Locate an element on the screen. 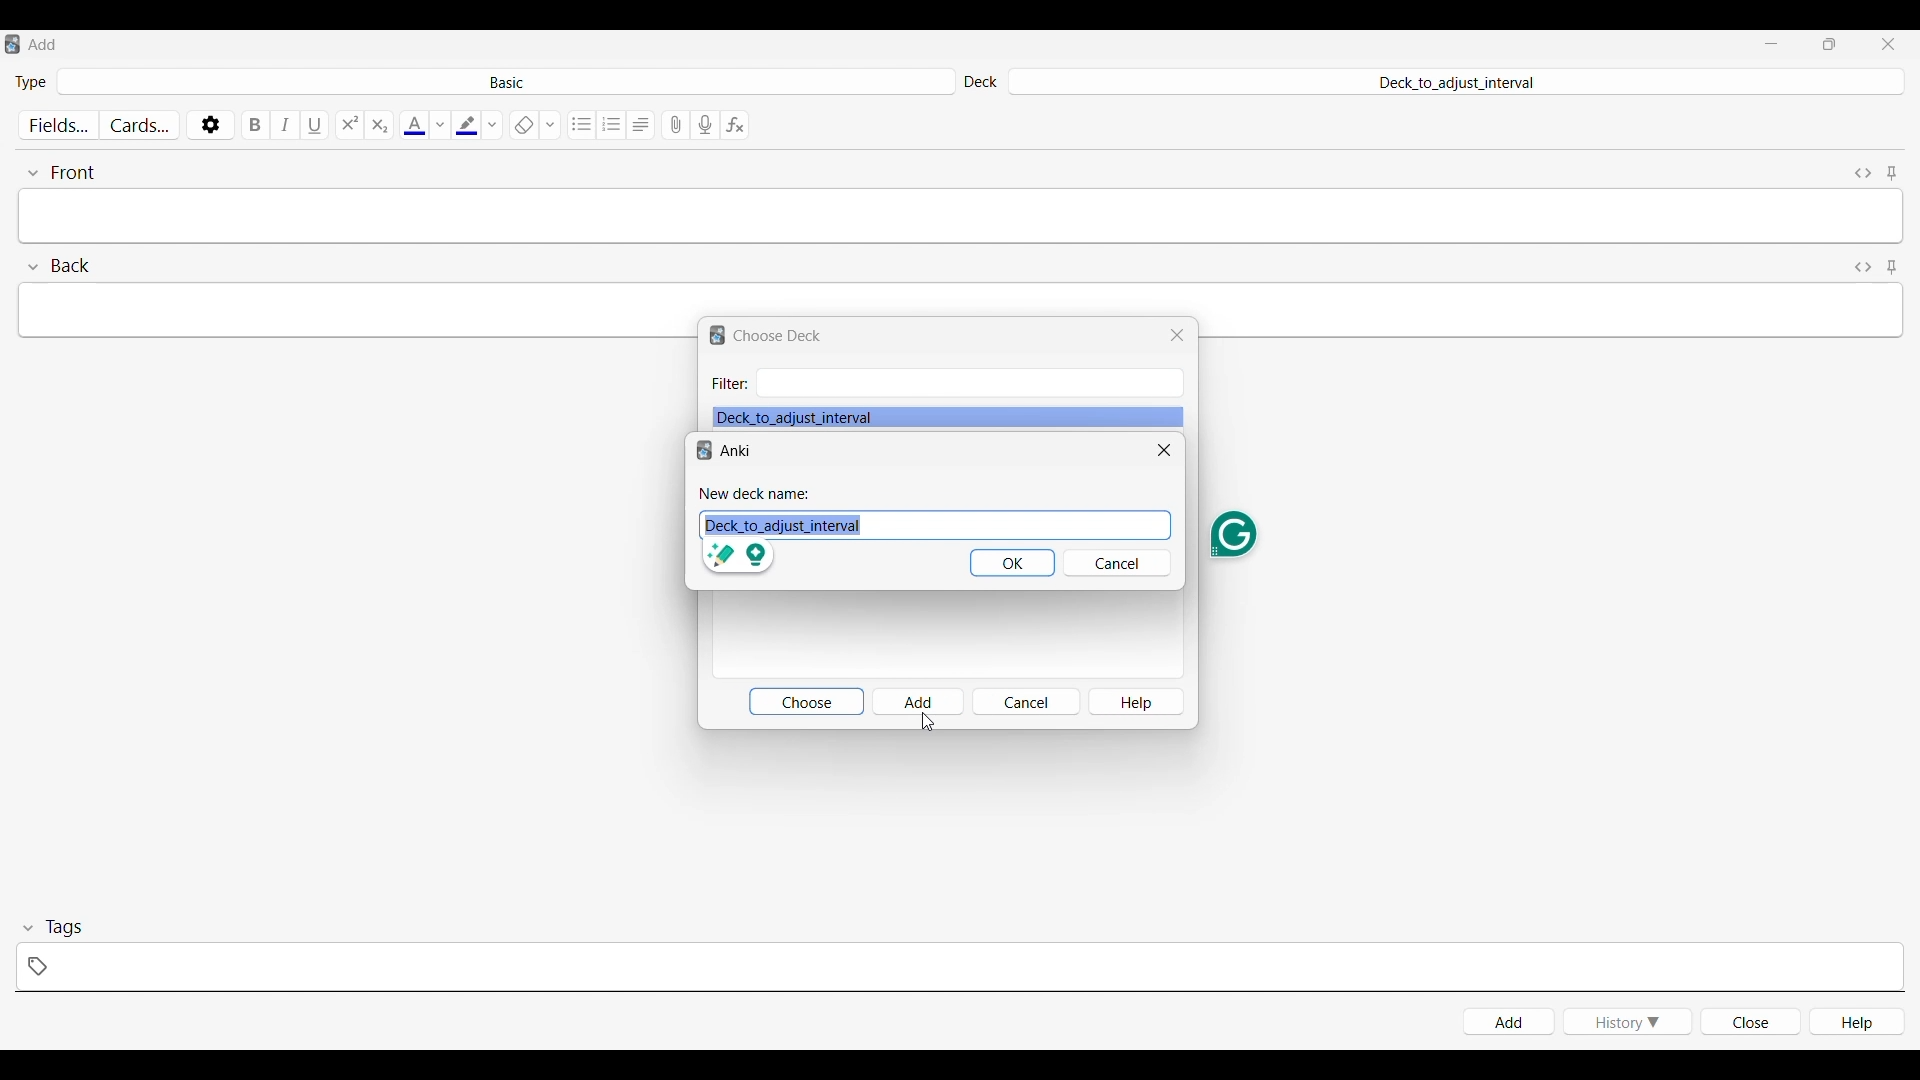 The width and height of the screenshot is (1920, 1080). Cursor clicking on Add is located at coordinates (926, 724).